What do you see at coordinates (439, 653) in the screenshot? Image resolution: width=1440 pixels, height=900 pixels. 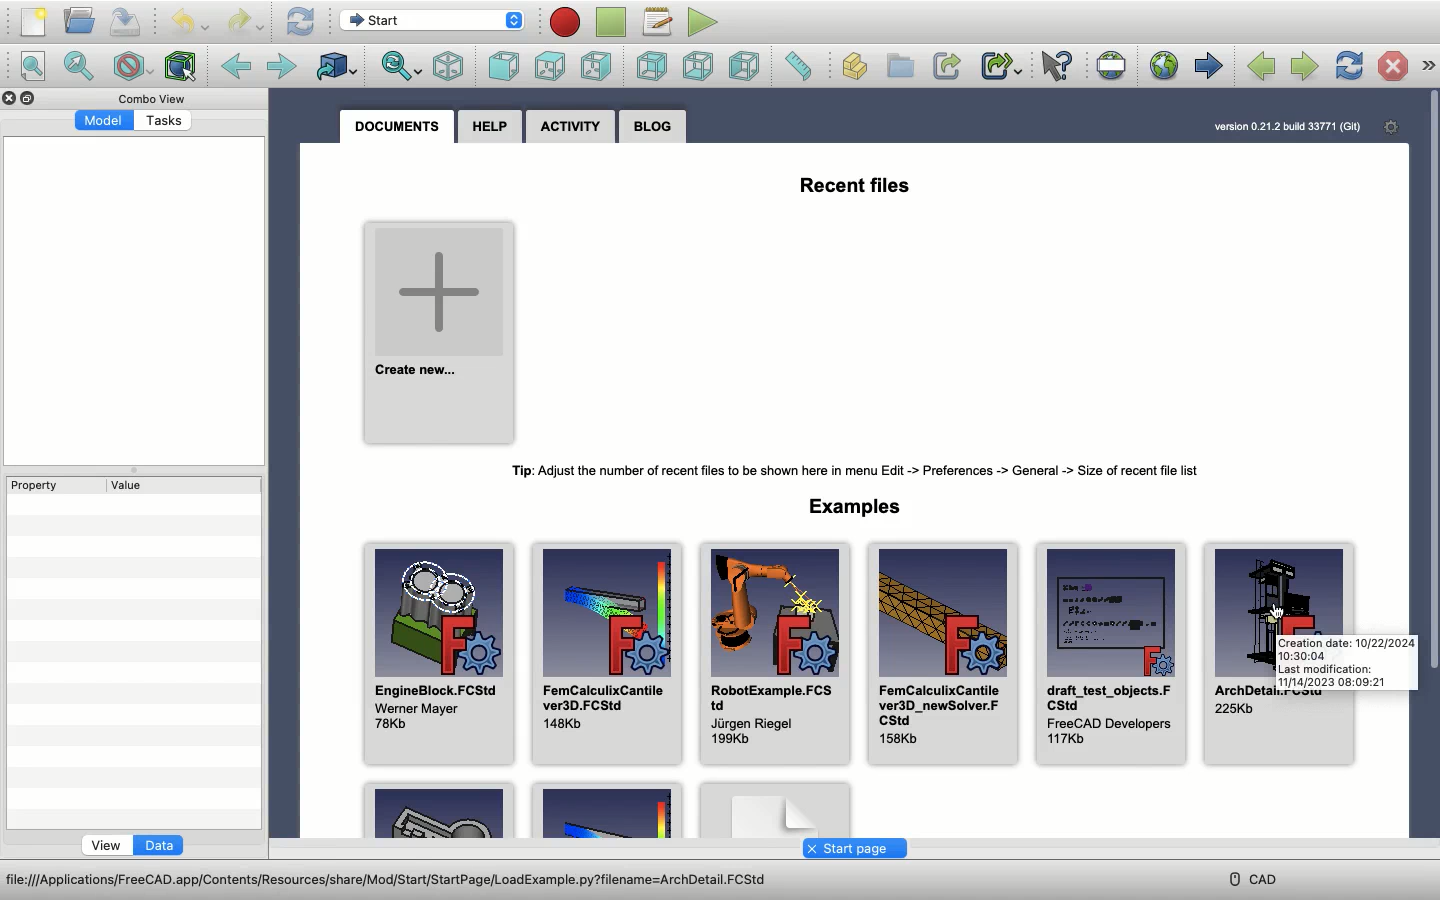 I see `EngineBlock.FCStd` at bounding box center [439, 653].